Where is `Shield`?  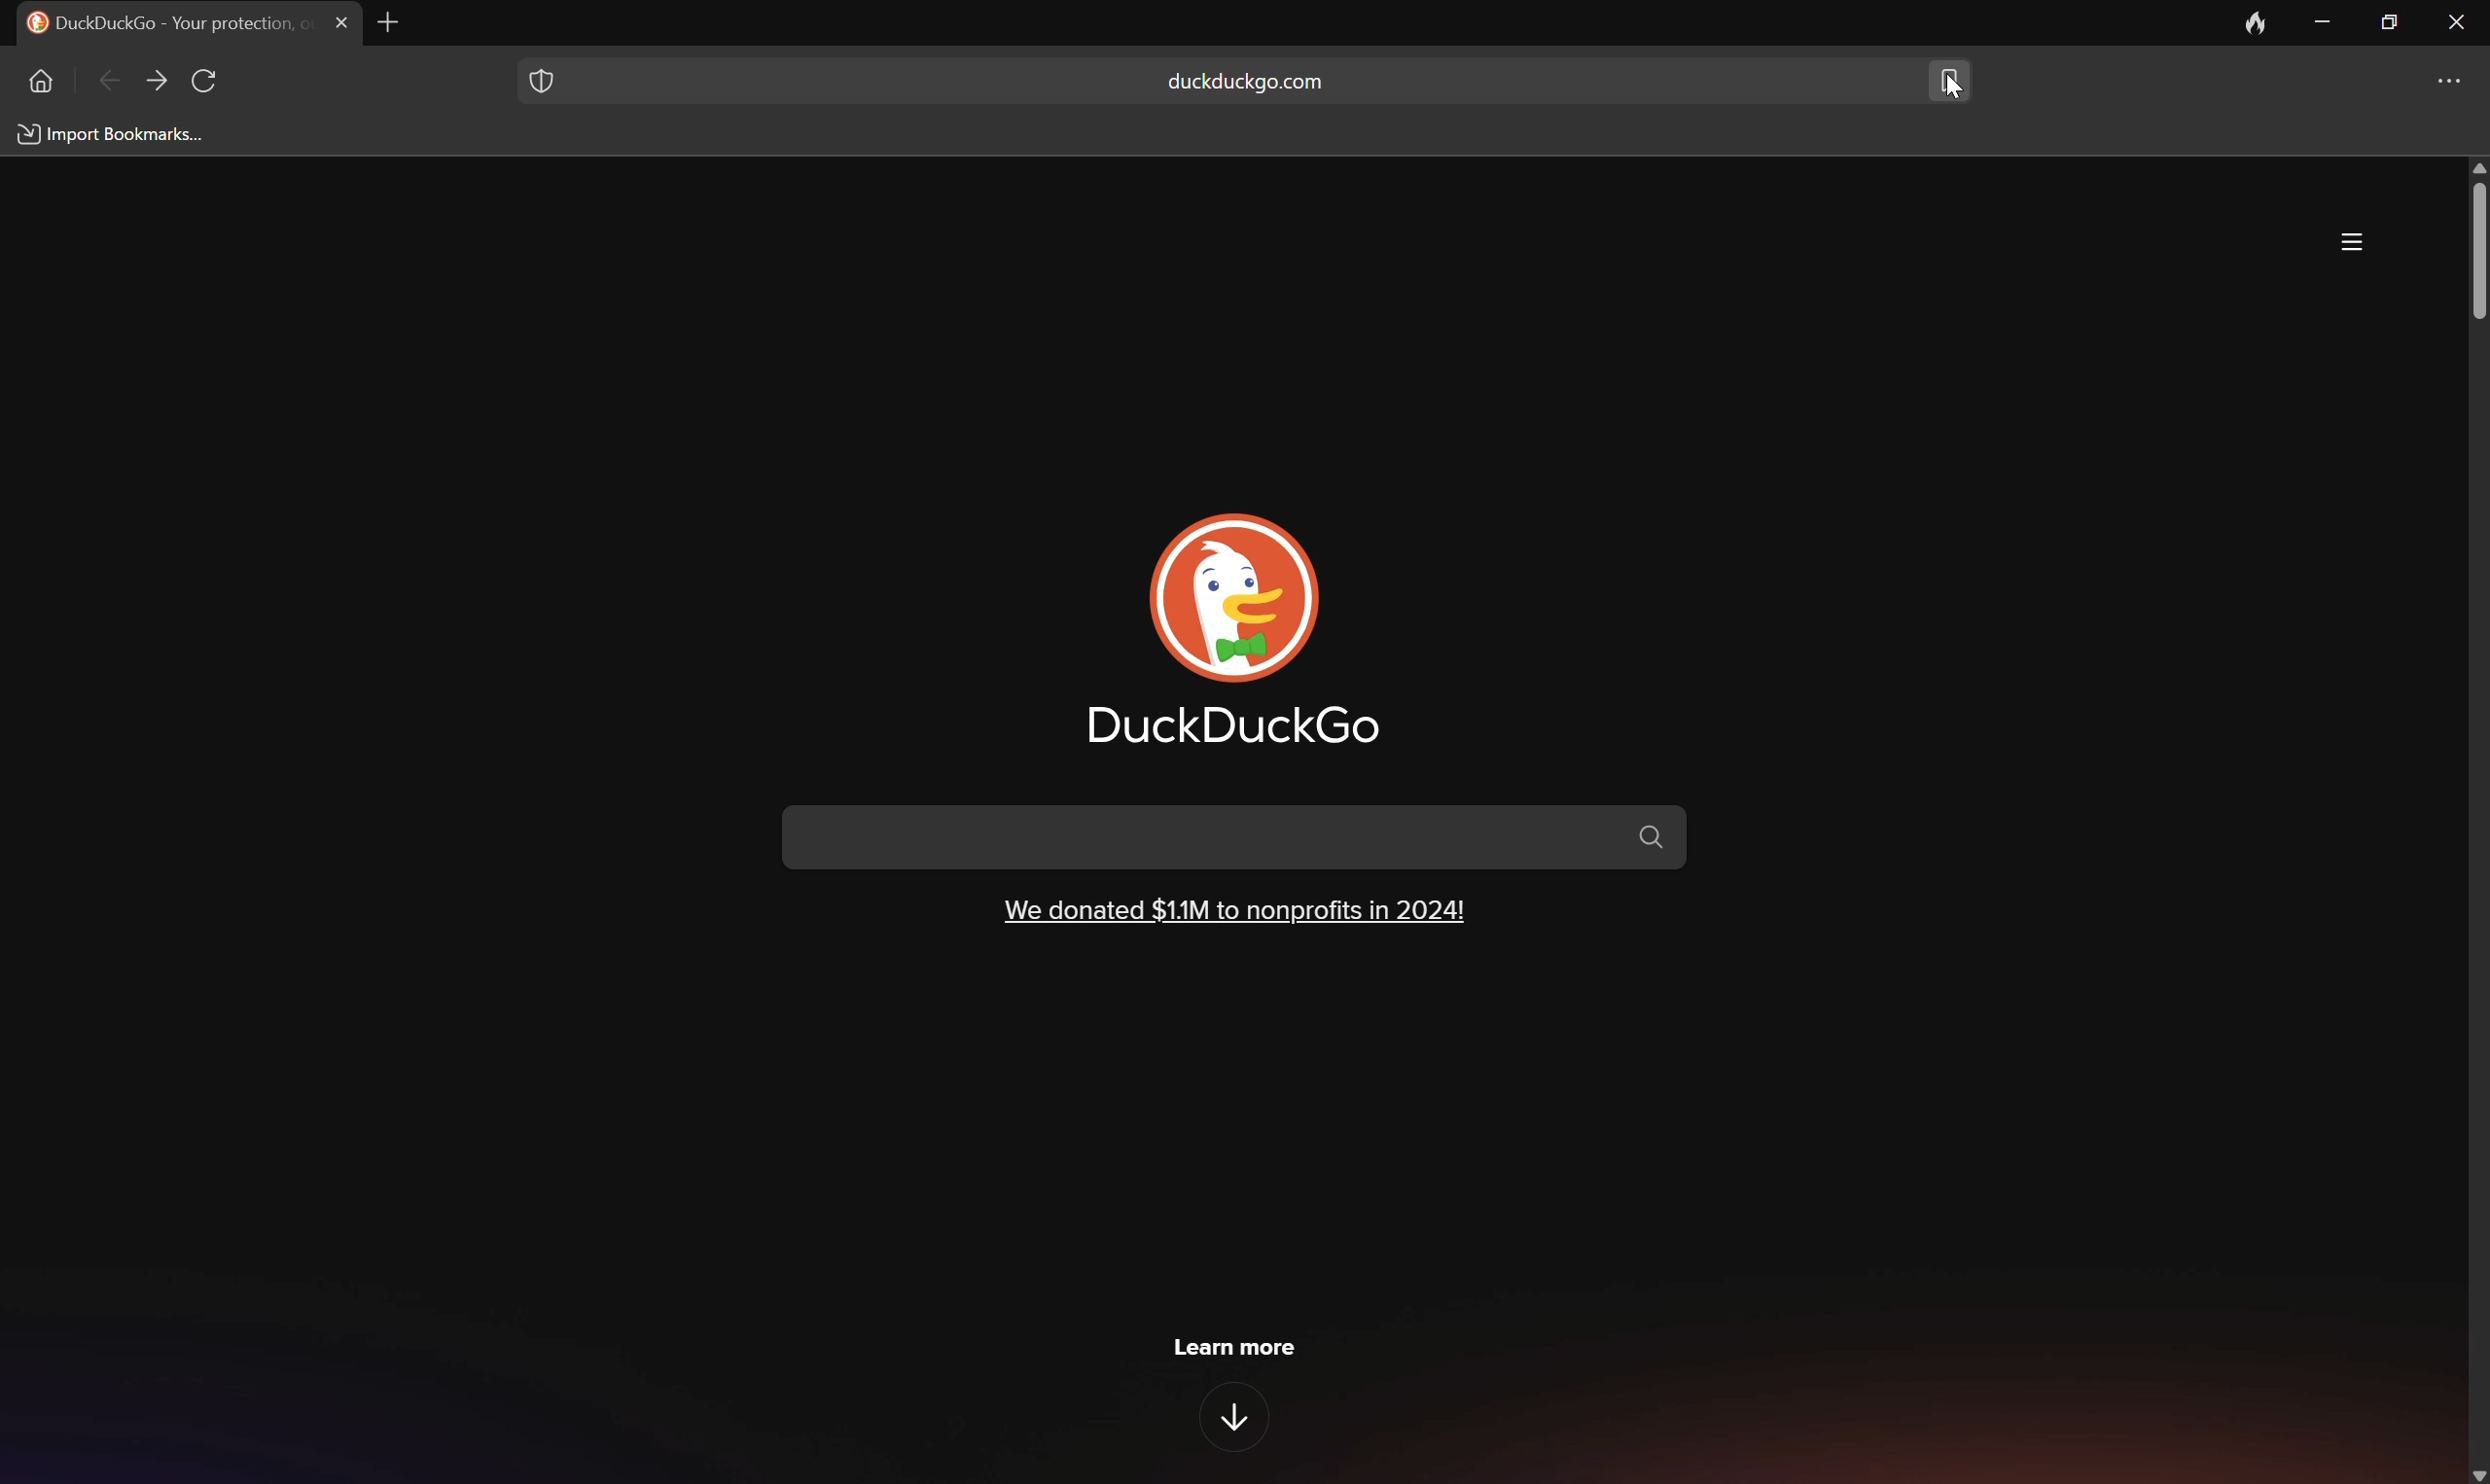 Shield is located at coordinates (539, 77).